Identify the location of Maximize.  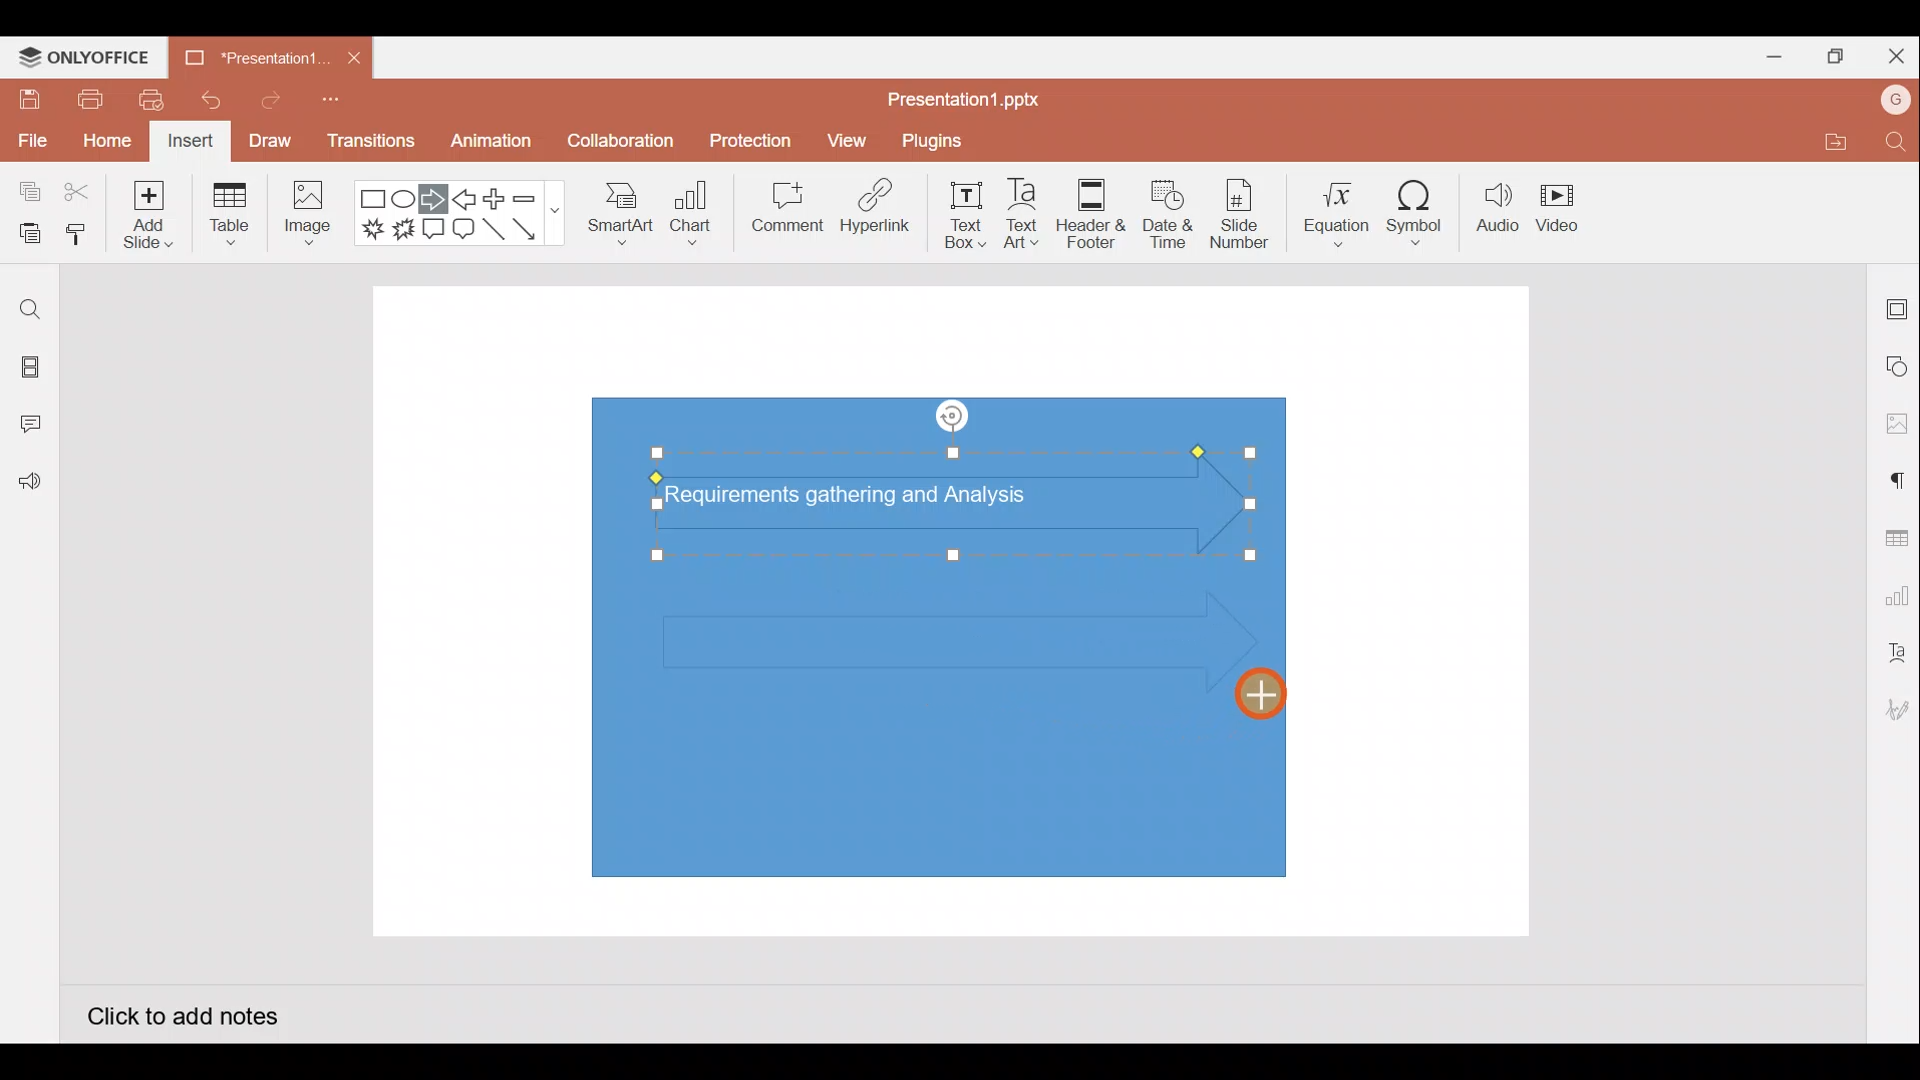
(1830, 57).